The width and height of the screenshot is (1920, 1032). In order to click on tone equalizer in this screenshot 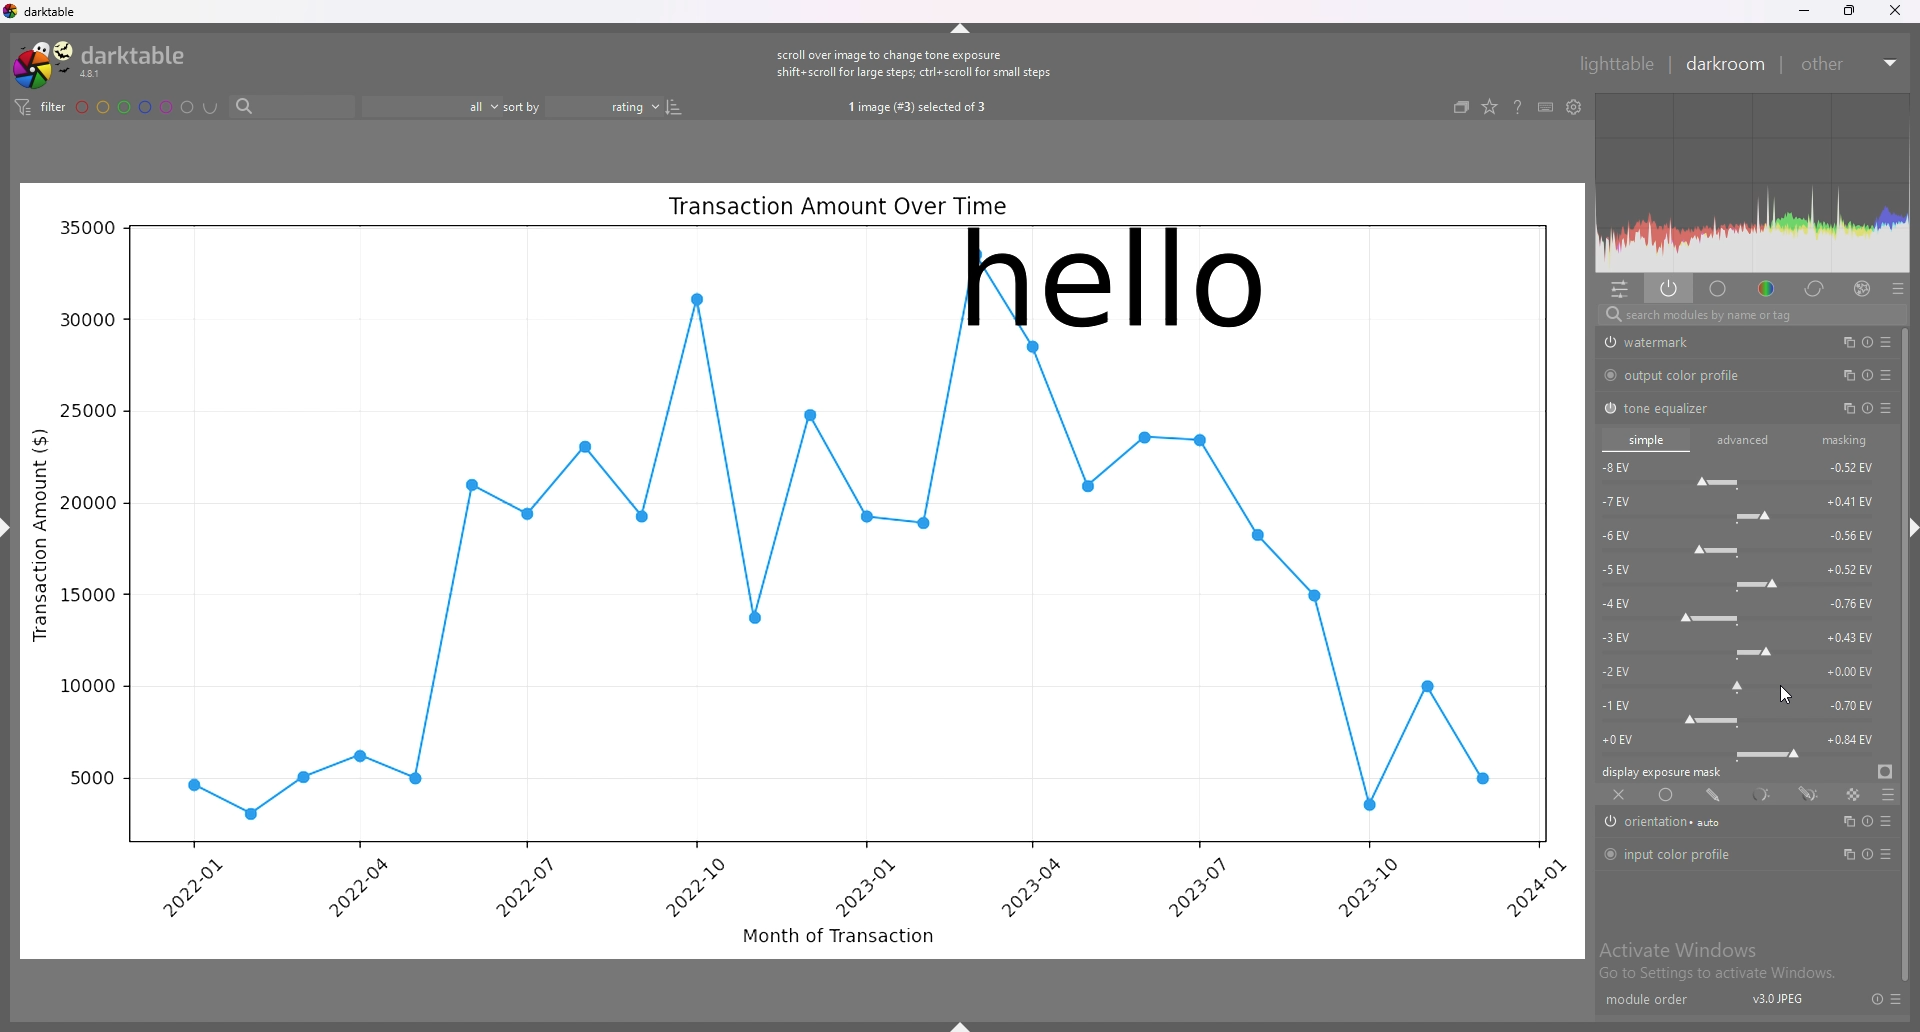, I will do `click(1671, 409)`.